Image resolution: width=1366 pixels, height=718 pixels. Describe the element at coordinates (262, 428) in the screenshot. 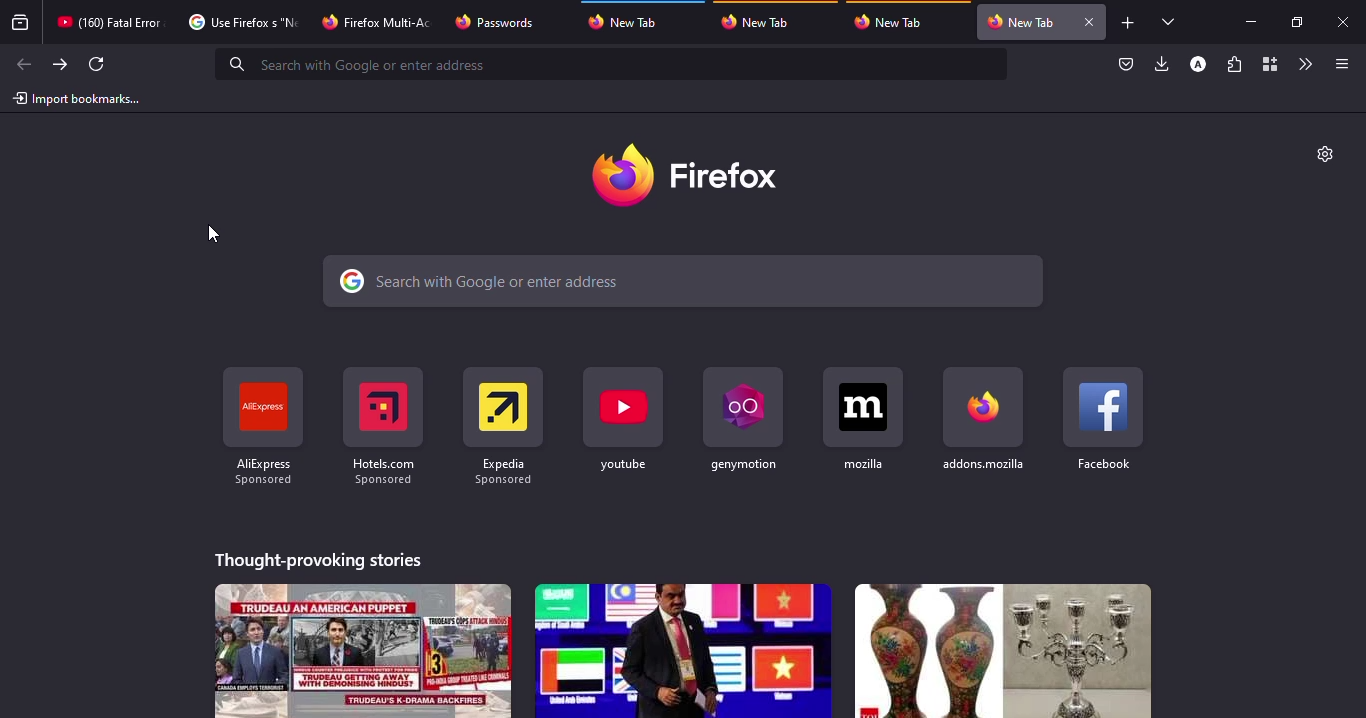

I see `shortcuts` at that location.